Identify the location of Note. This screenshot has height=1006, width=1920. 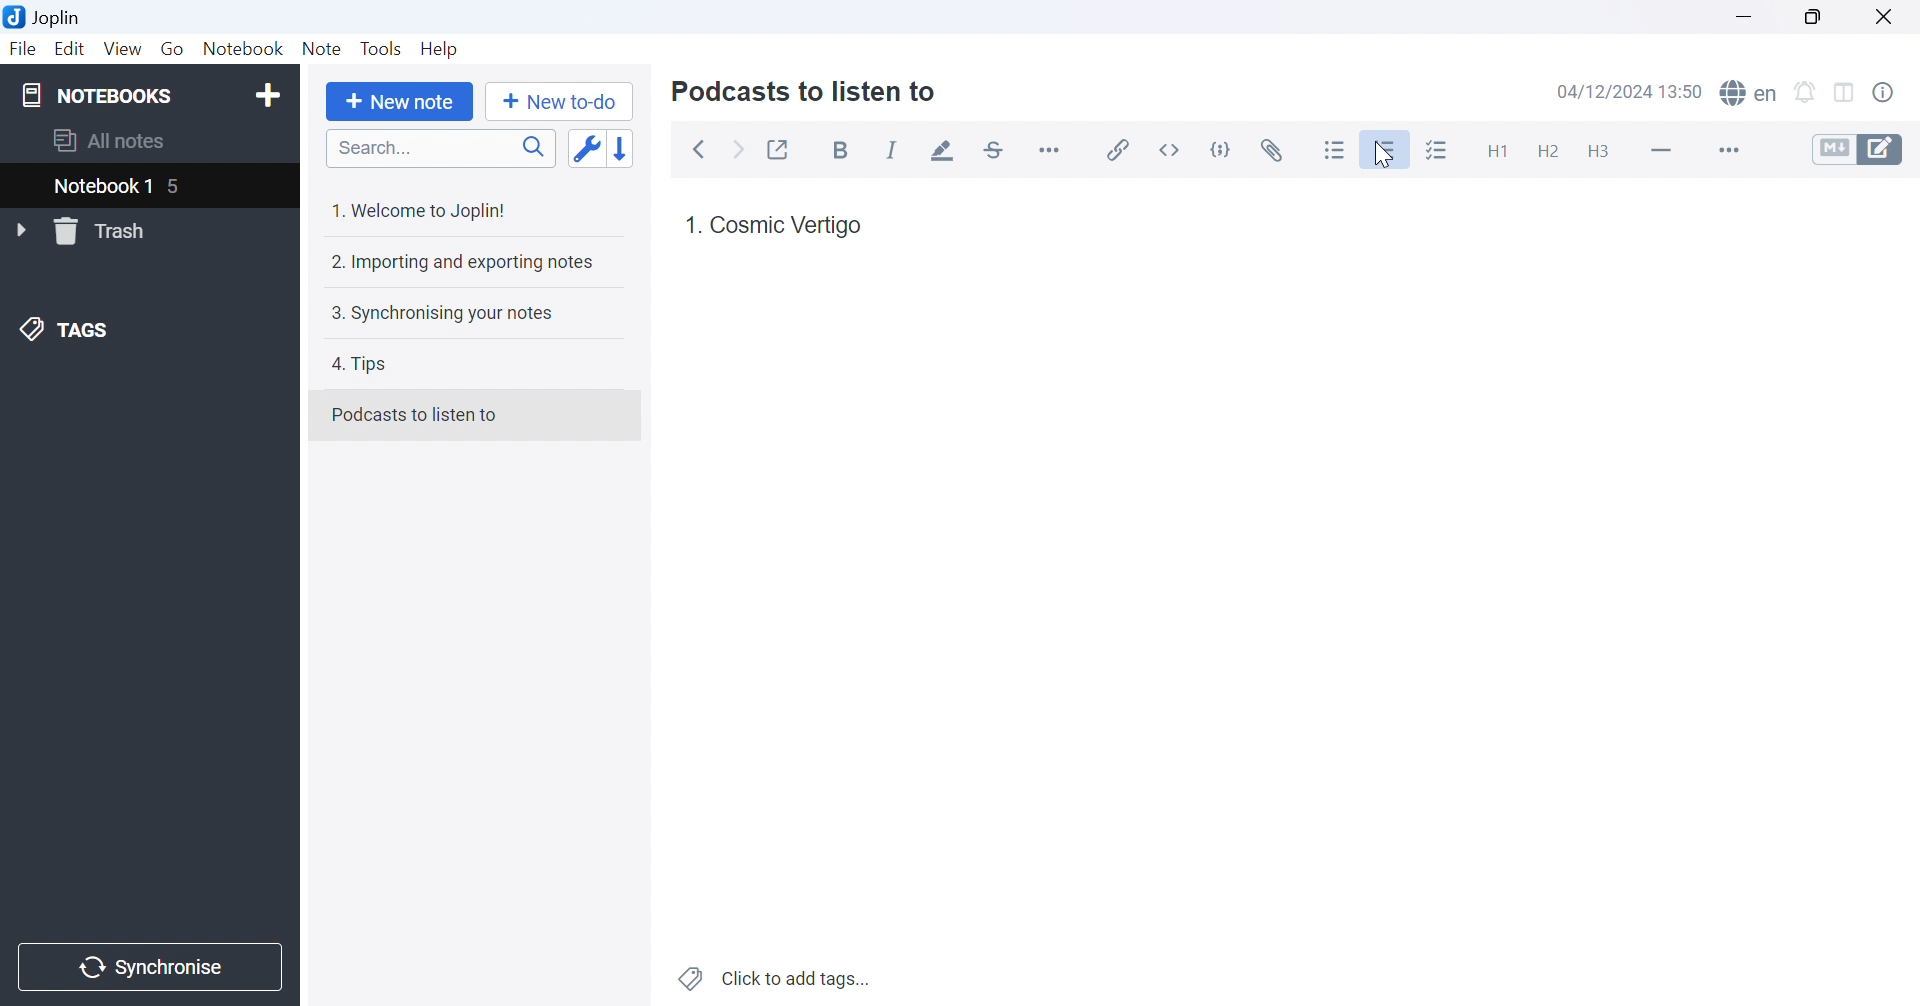
(322, 48).